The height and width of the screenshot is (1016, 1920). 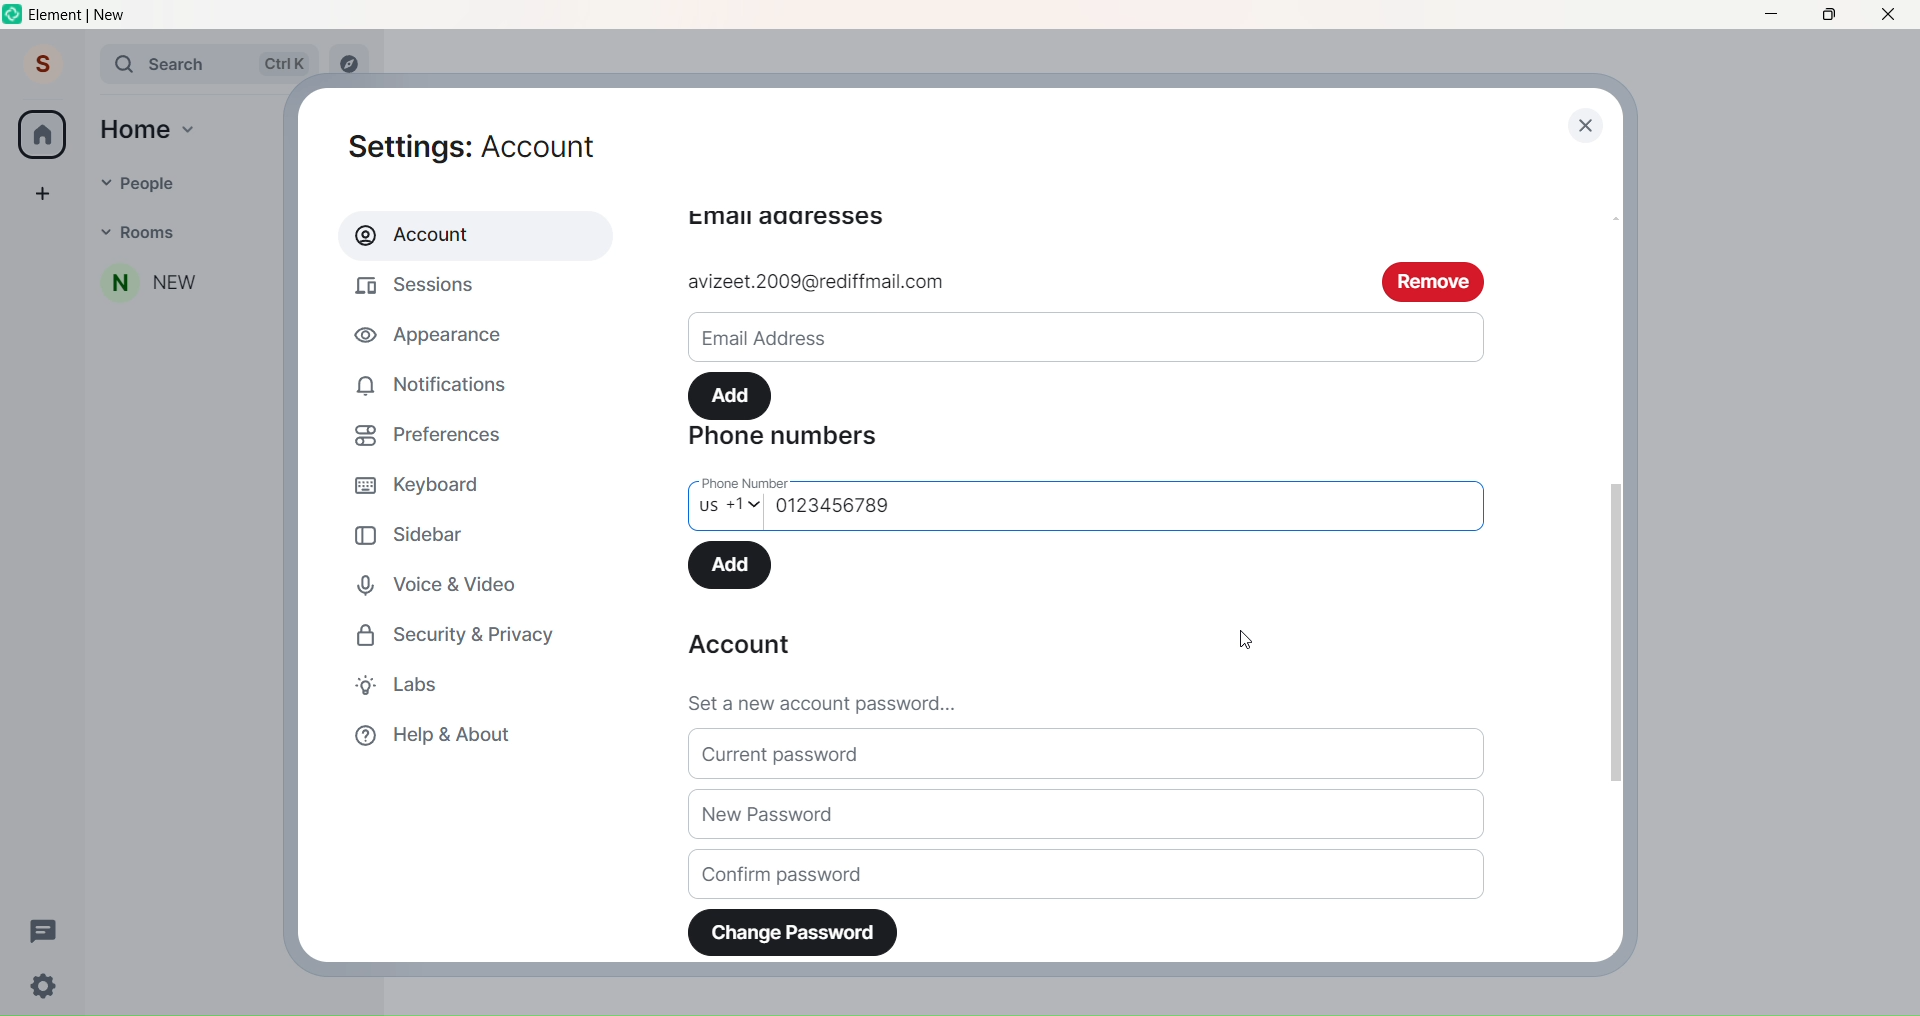 What do you see at coordinates (186, 283) in the screenshot?
I see `People added to Room` at bounding box center [186, 283].